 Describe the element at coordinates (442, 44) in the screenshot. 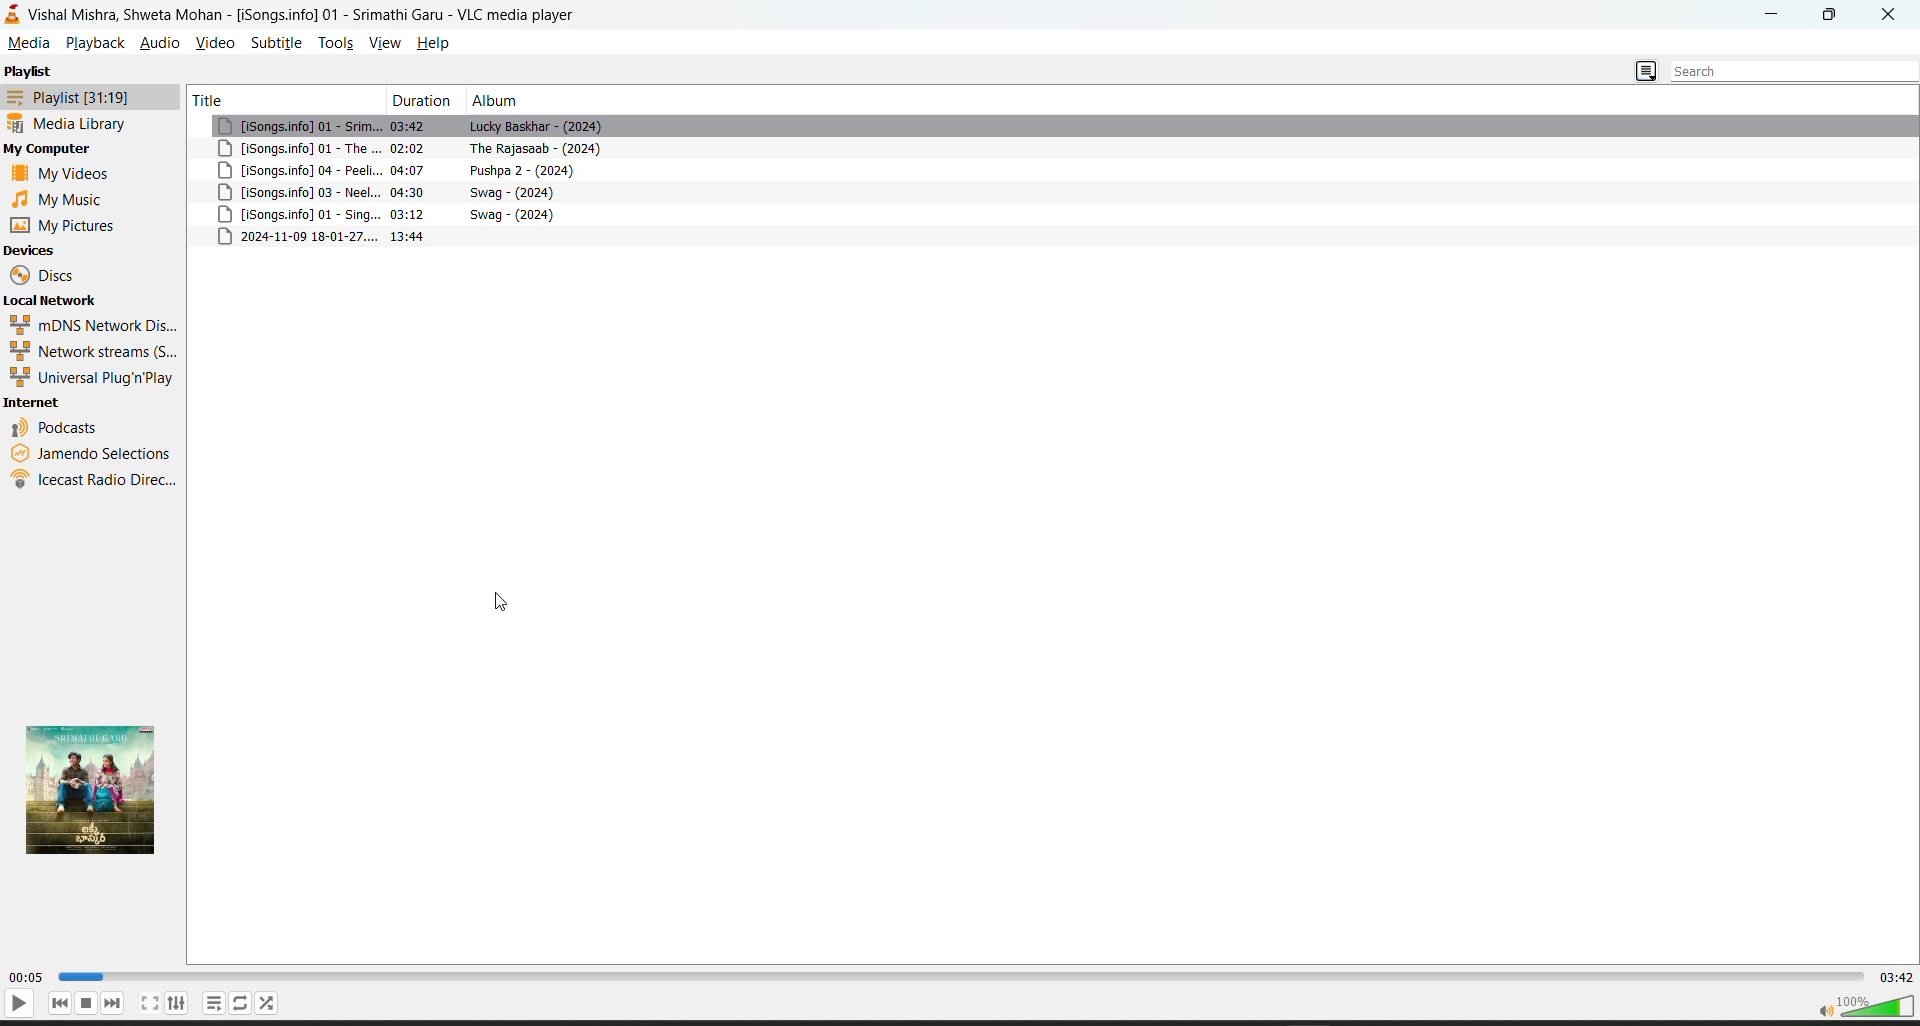

I see `help` at that location.